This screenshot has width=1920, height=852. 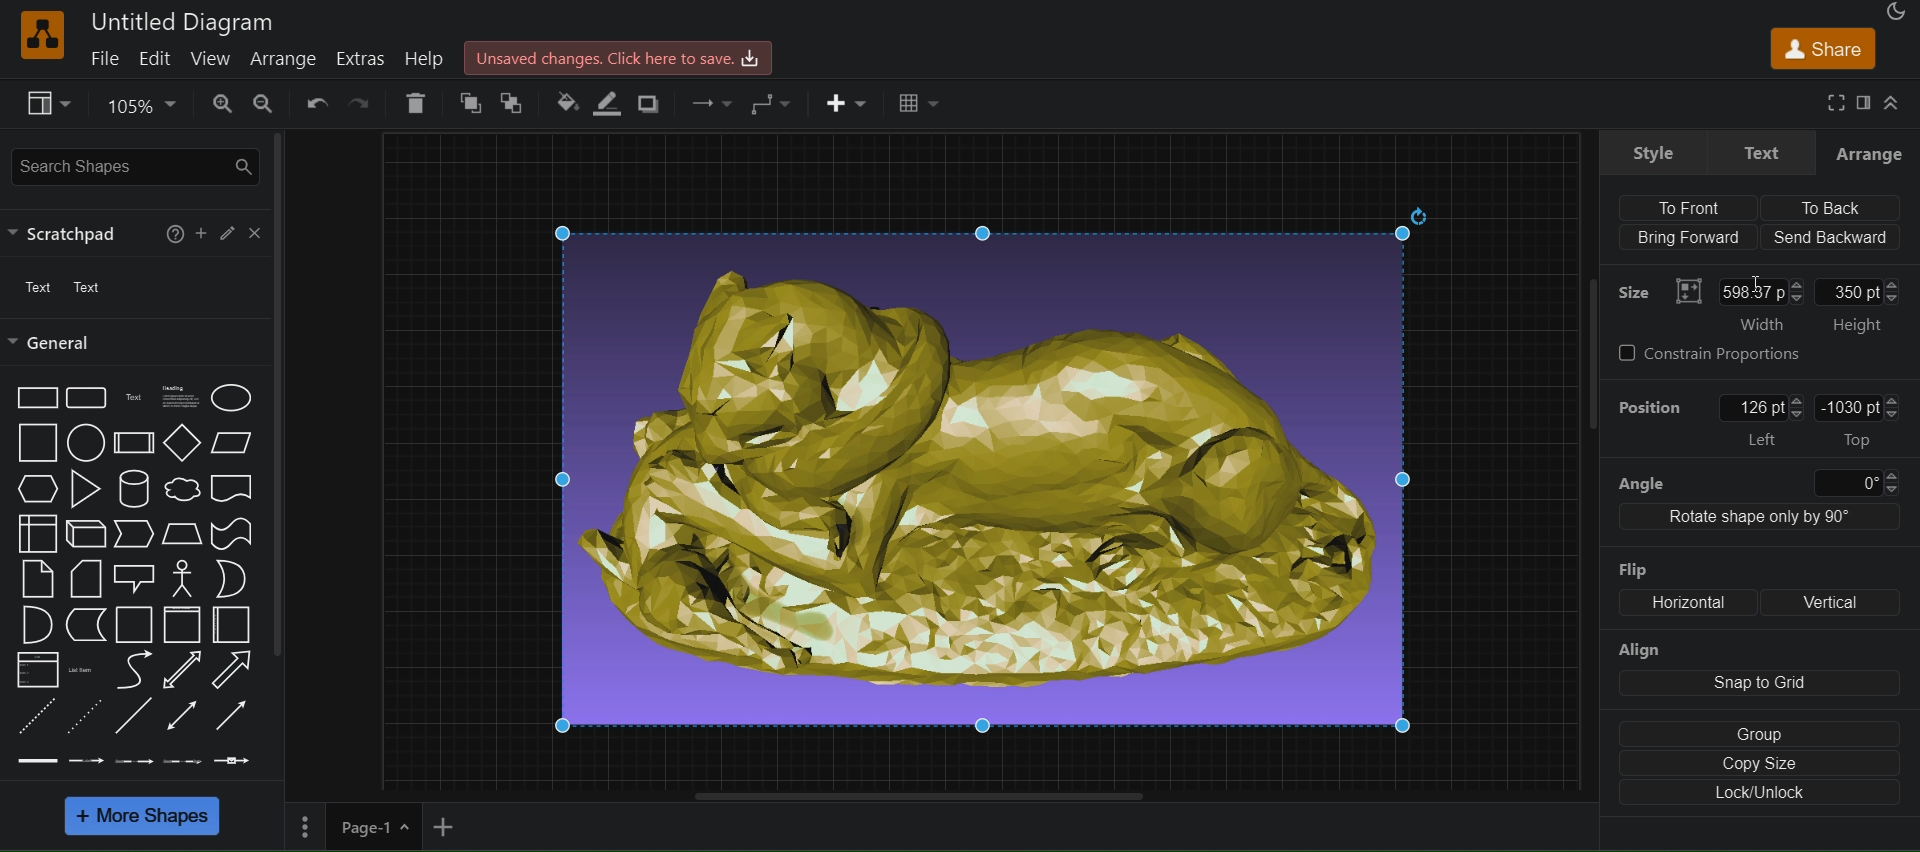 I want to click on Rotate shape only by 90 degree, so click(x=1758, y=520).